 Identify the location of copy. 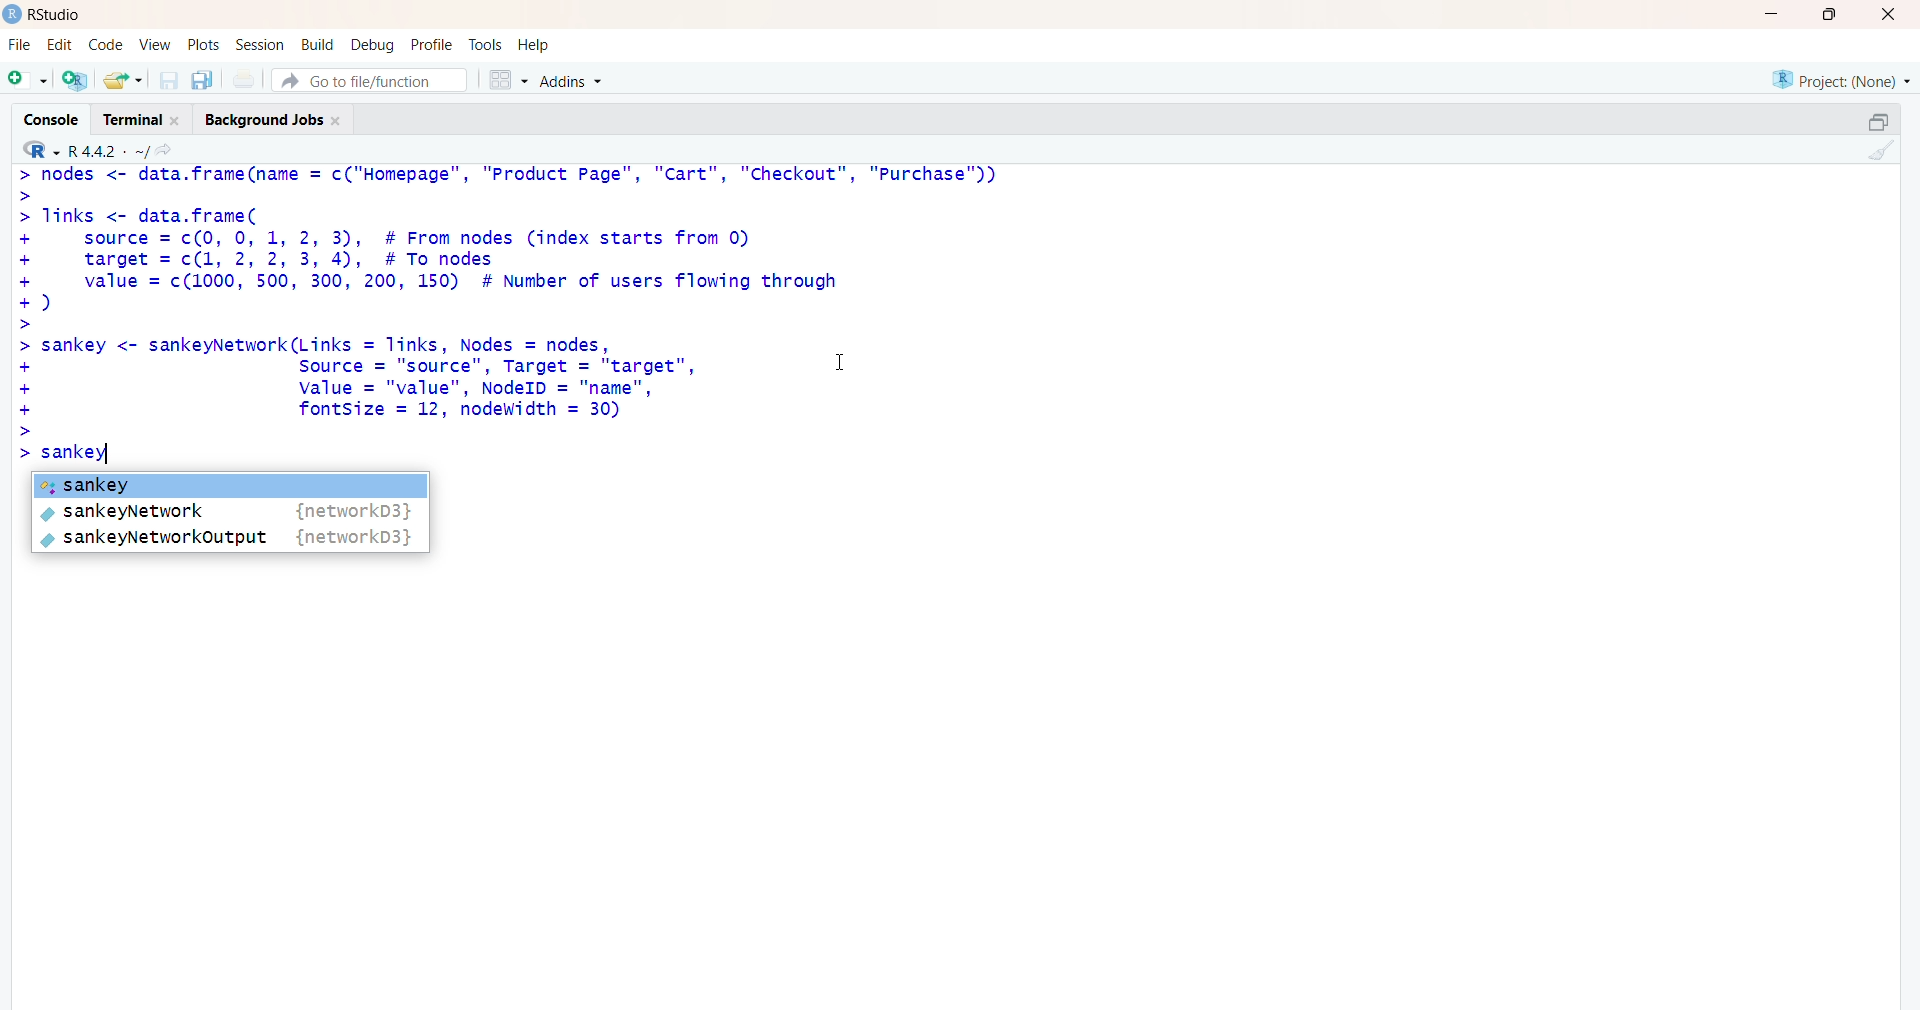
(1864, 118).